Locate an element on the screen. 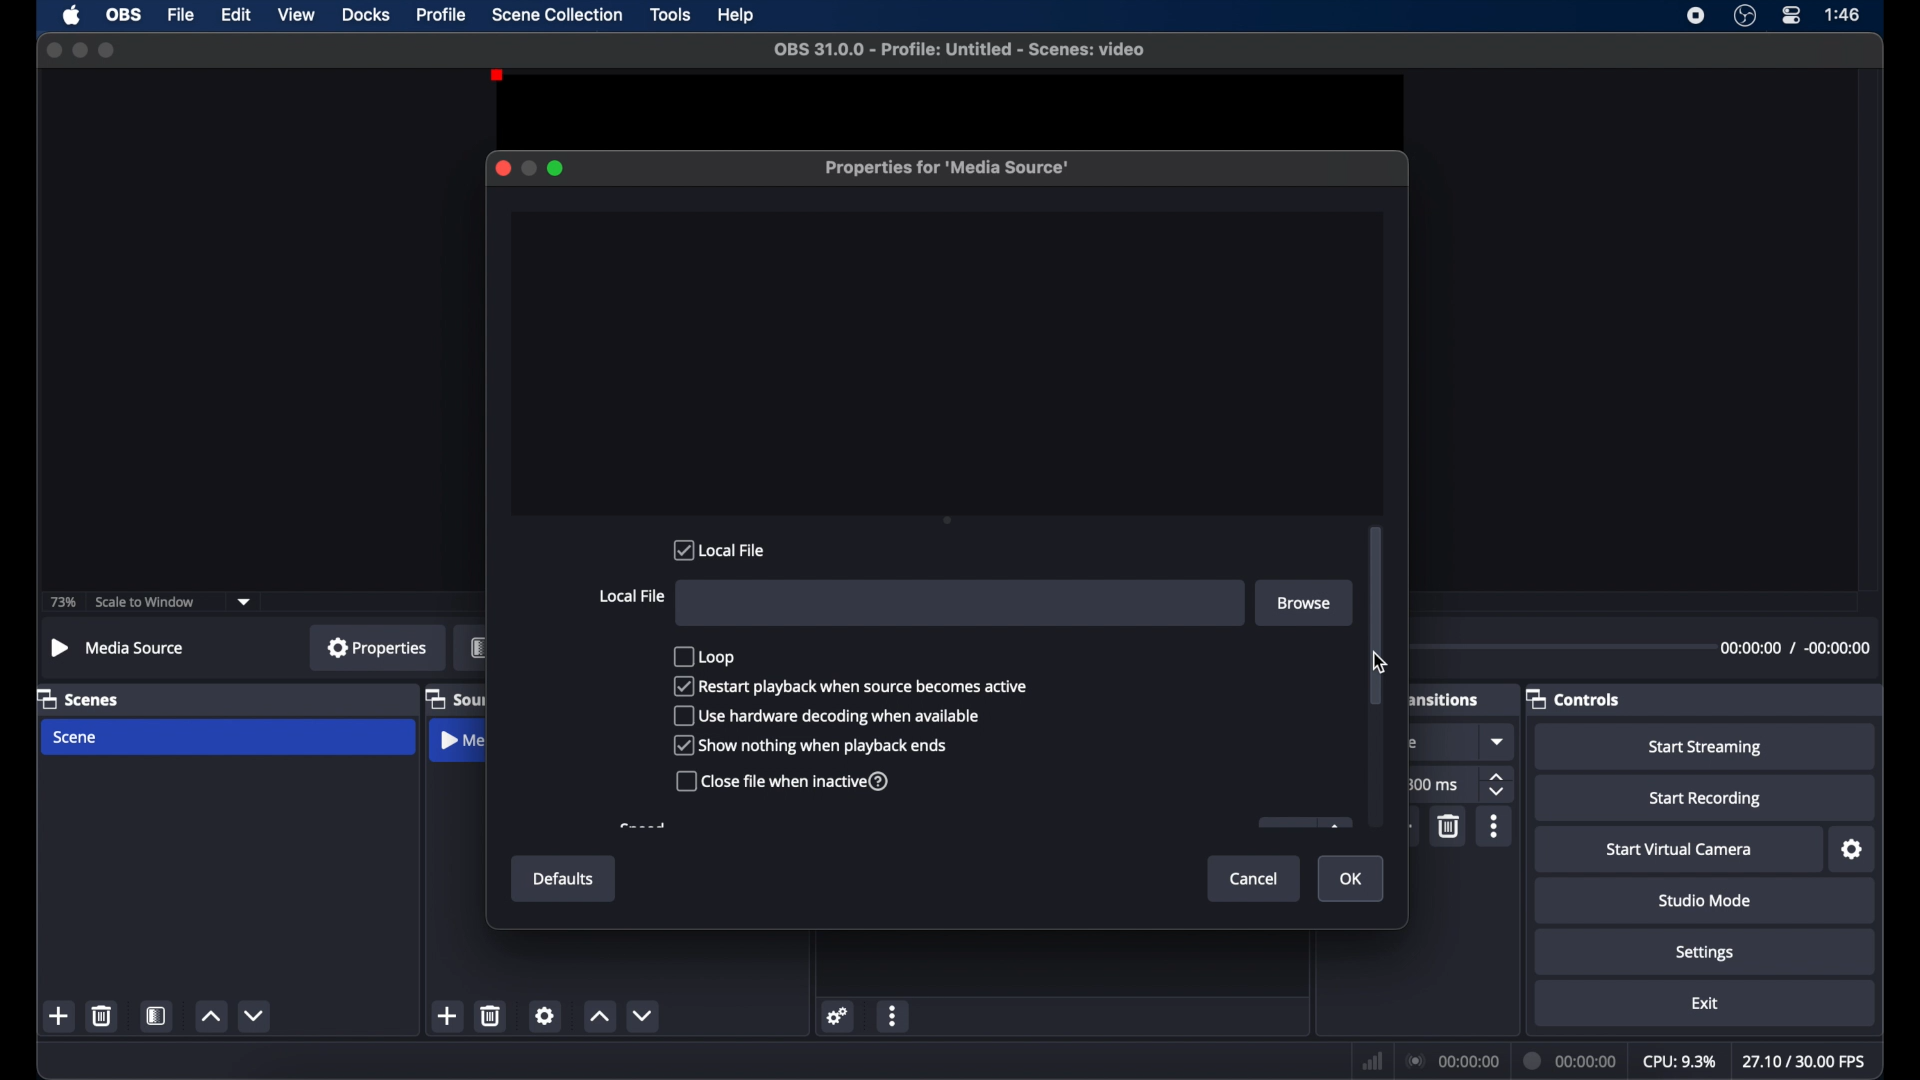 The image size is (1920, 1080). maximize is located at coordinates (557, 168).